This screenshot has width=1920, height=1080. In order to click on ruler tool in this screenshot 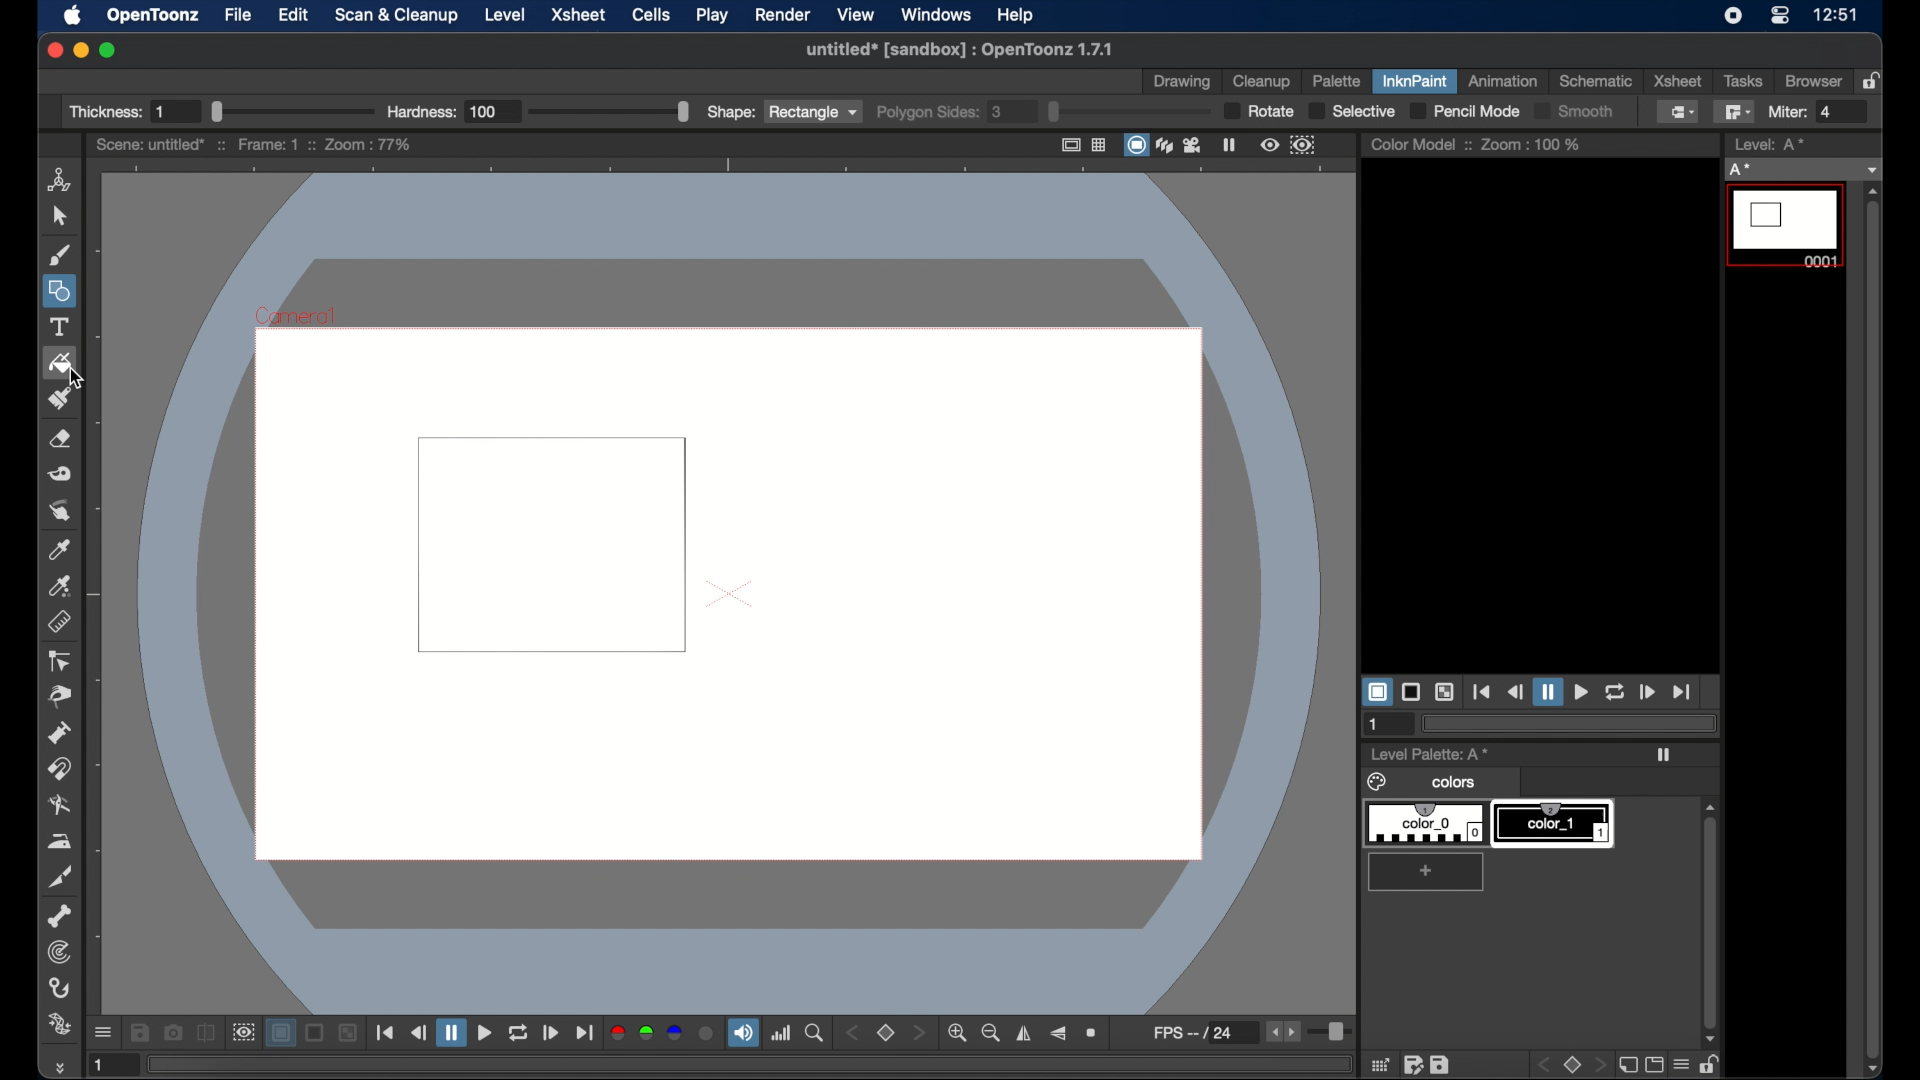, I will do `click(59, 622)`.